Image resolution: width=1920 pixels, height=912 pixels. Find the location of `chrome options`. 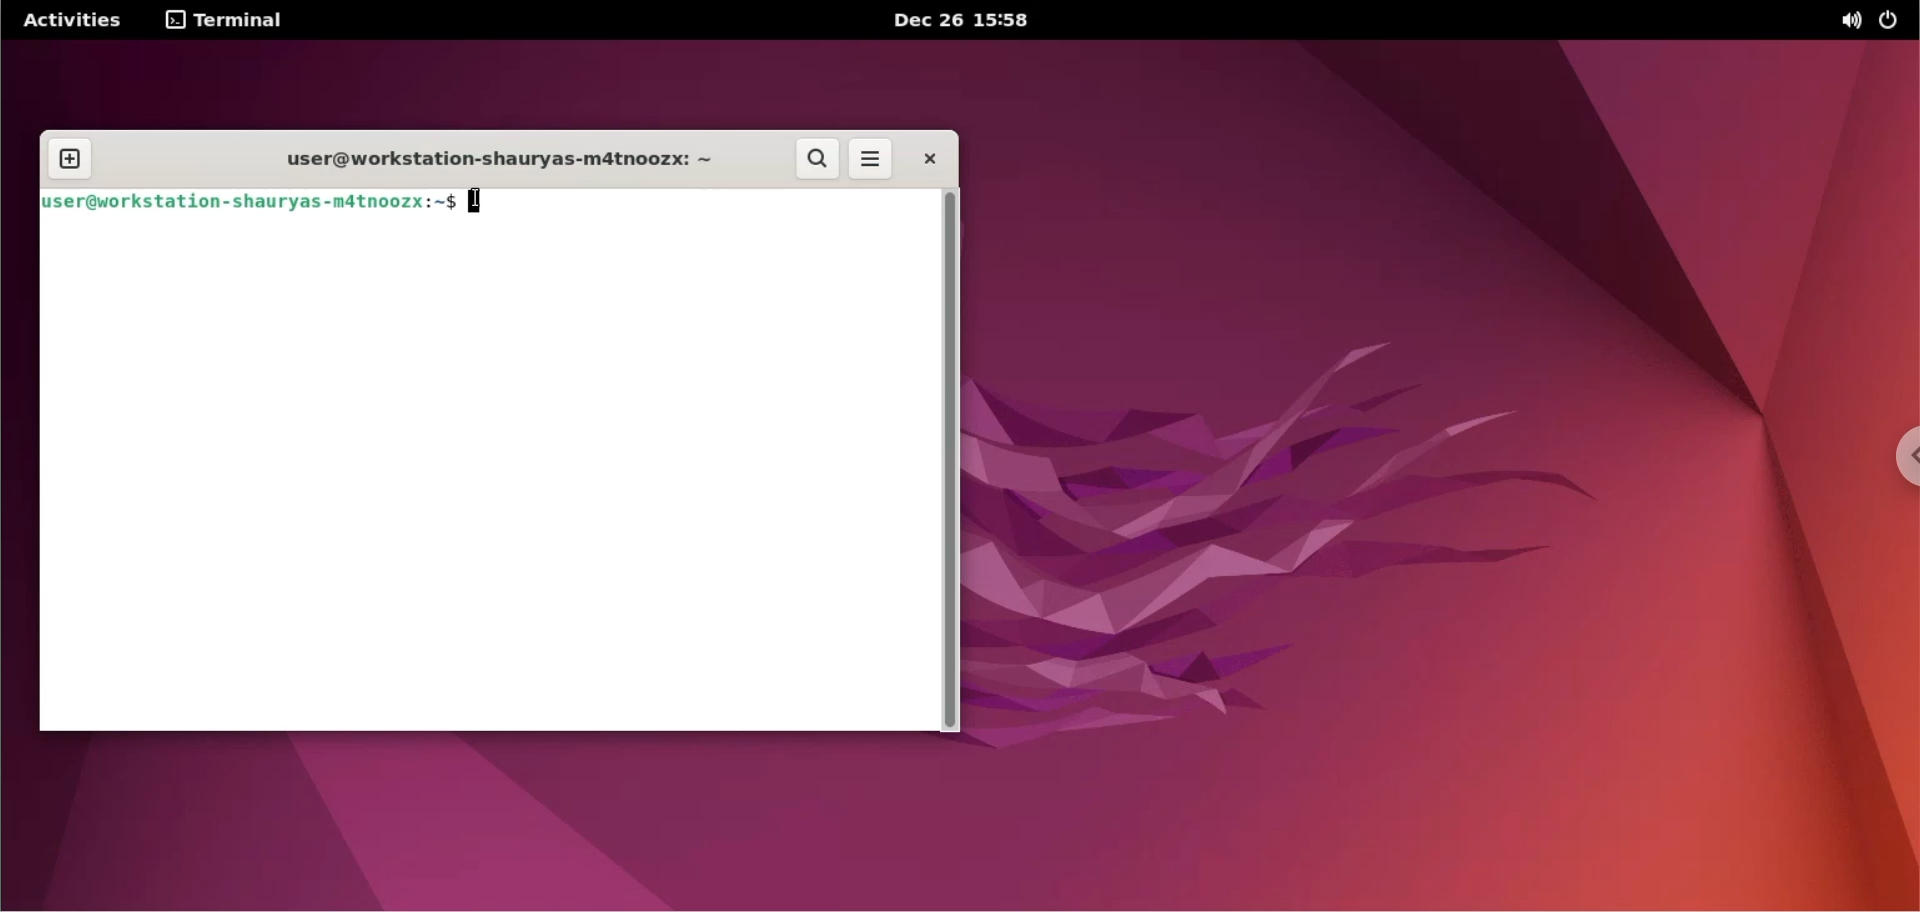

chrome options is located at coordinates (1896, 461).